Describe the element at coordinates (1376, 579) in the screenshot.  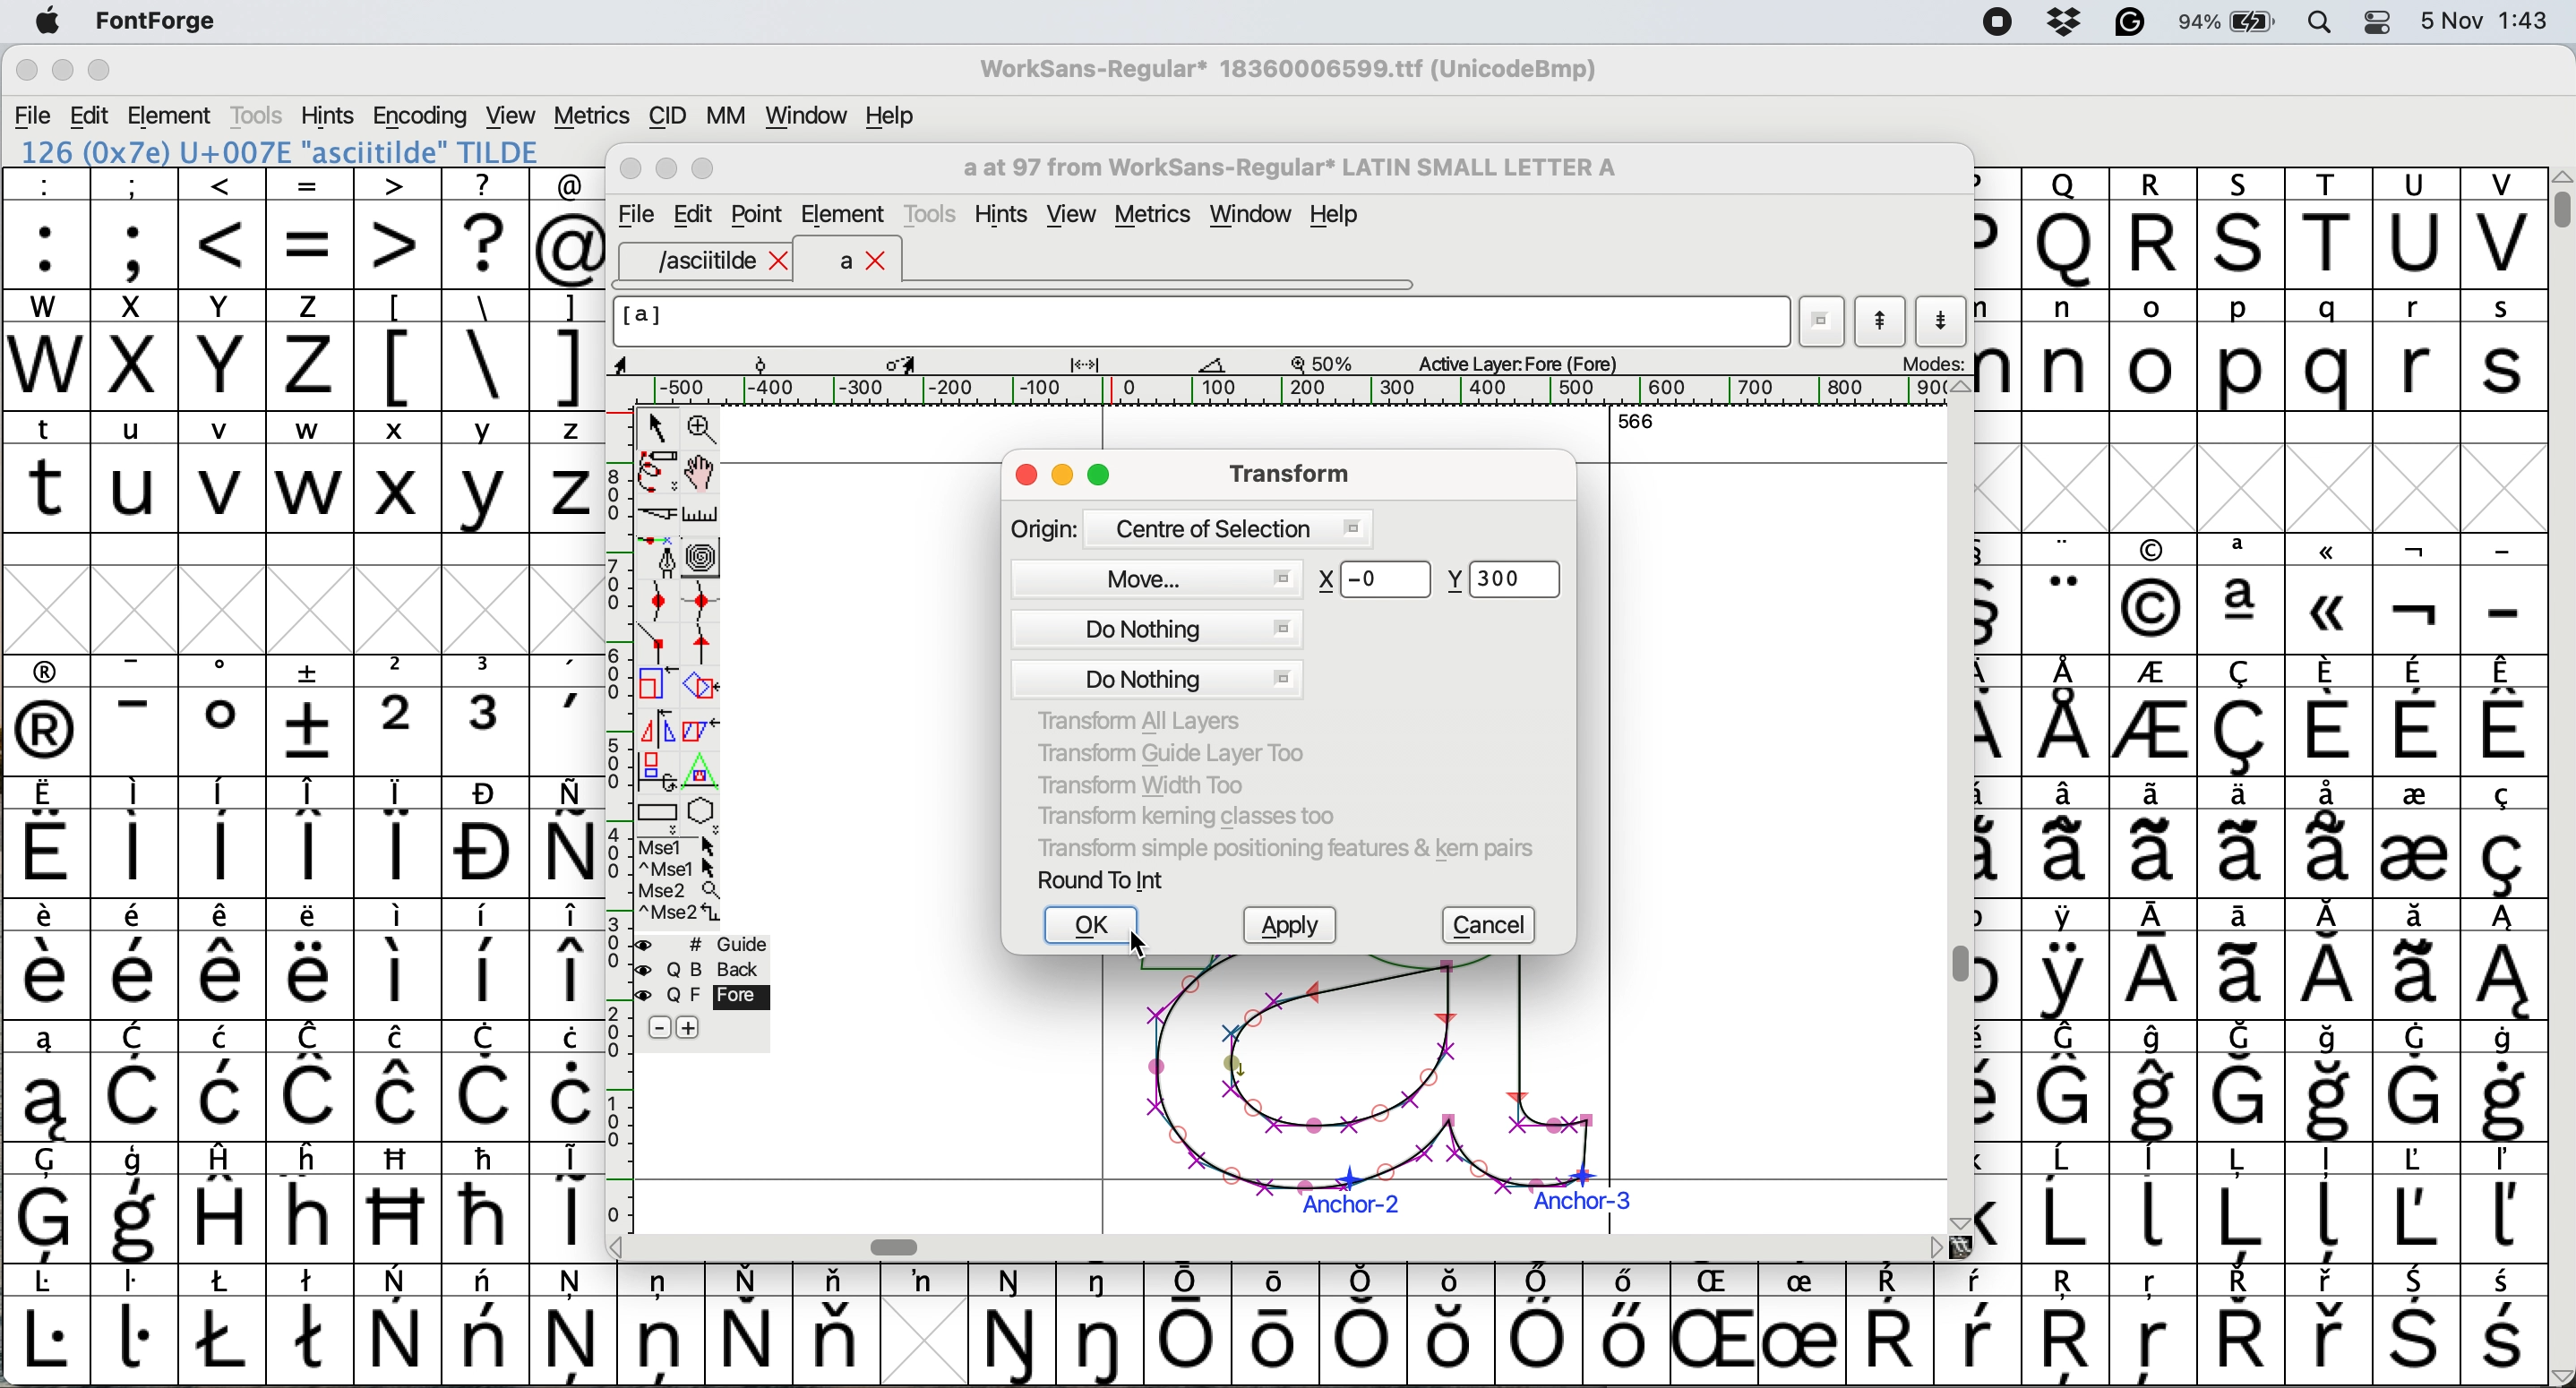
I see `` at that location.